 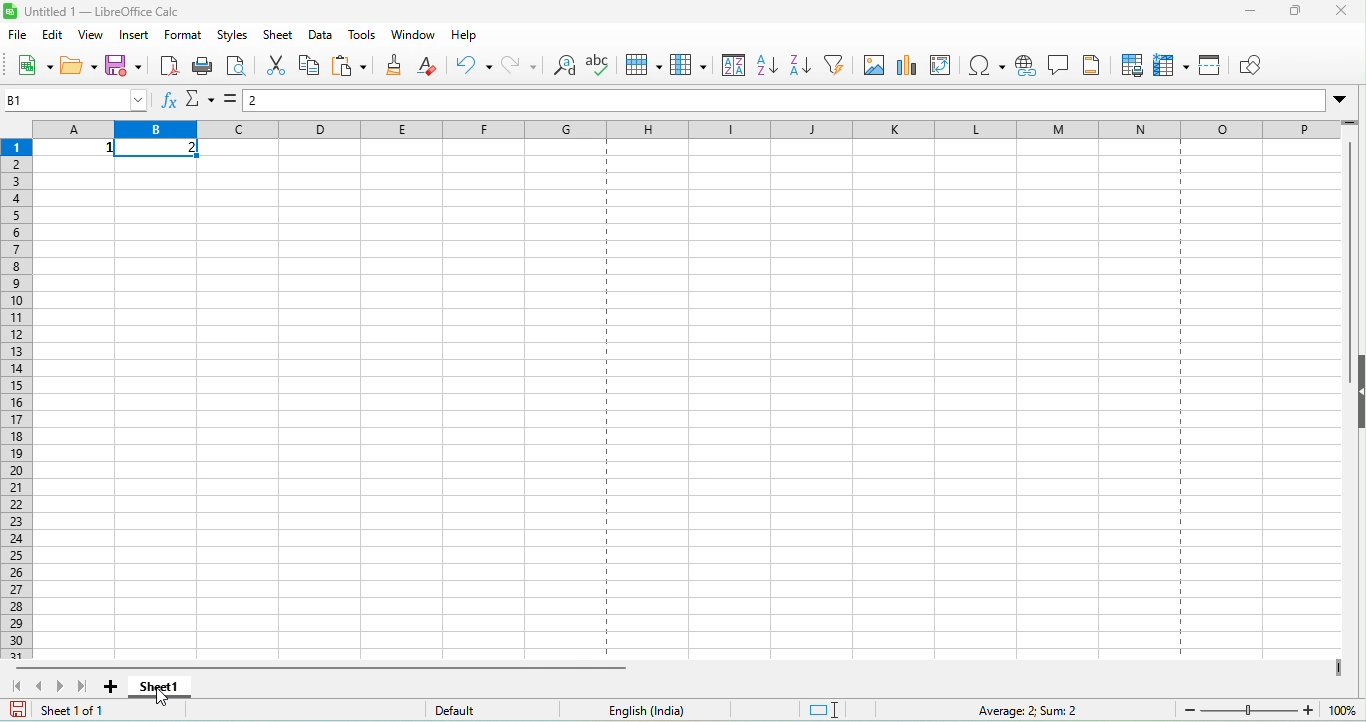 What do you see at coordinates (229, 35) in the screenshot?
I see `styles` at bounding box center [229, 35].